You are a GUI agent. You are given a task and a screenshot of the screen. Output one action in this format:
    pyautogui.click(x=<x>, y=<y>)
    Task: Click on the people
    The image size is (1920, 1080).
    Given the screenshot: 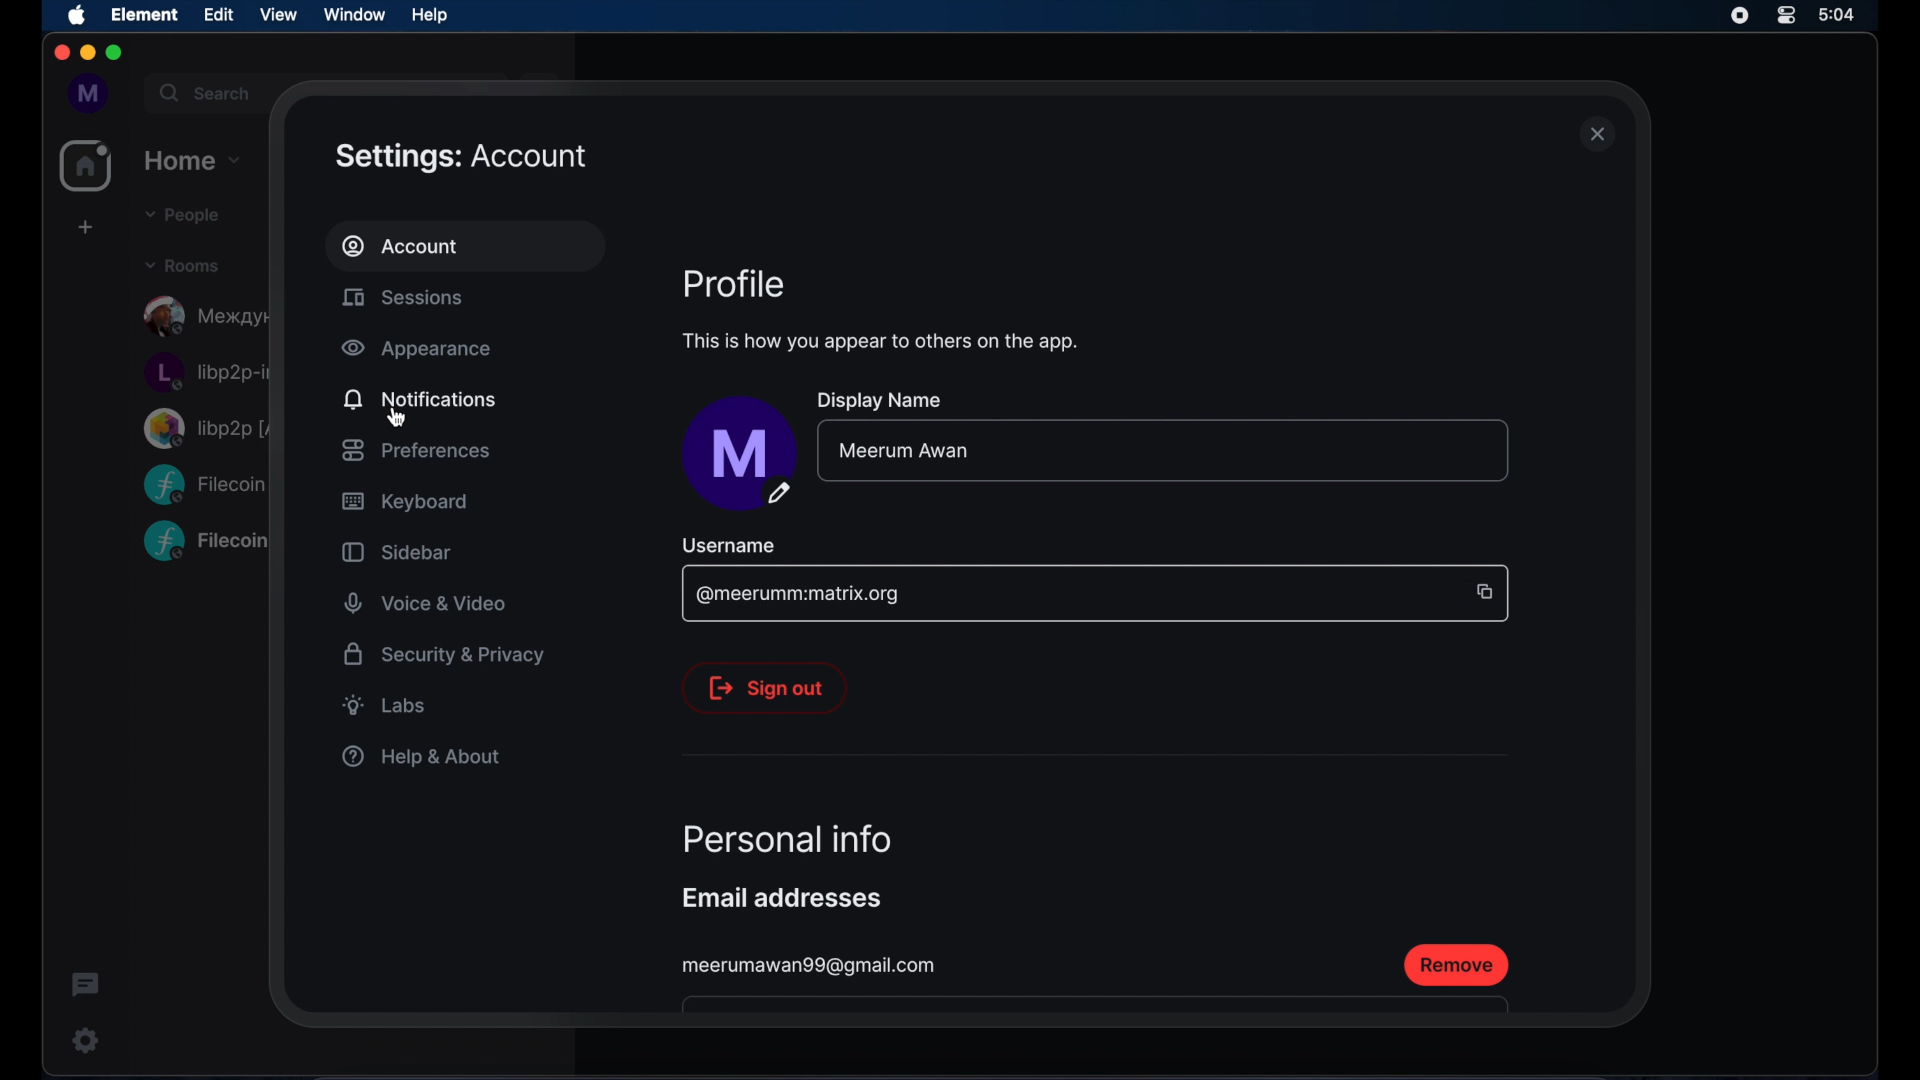 What is the action you would take?
    pyautogui.click(x=179, y=215)
    